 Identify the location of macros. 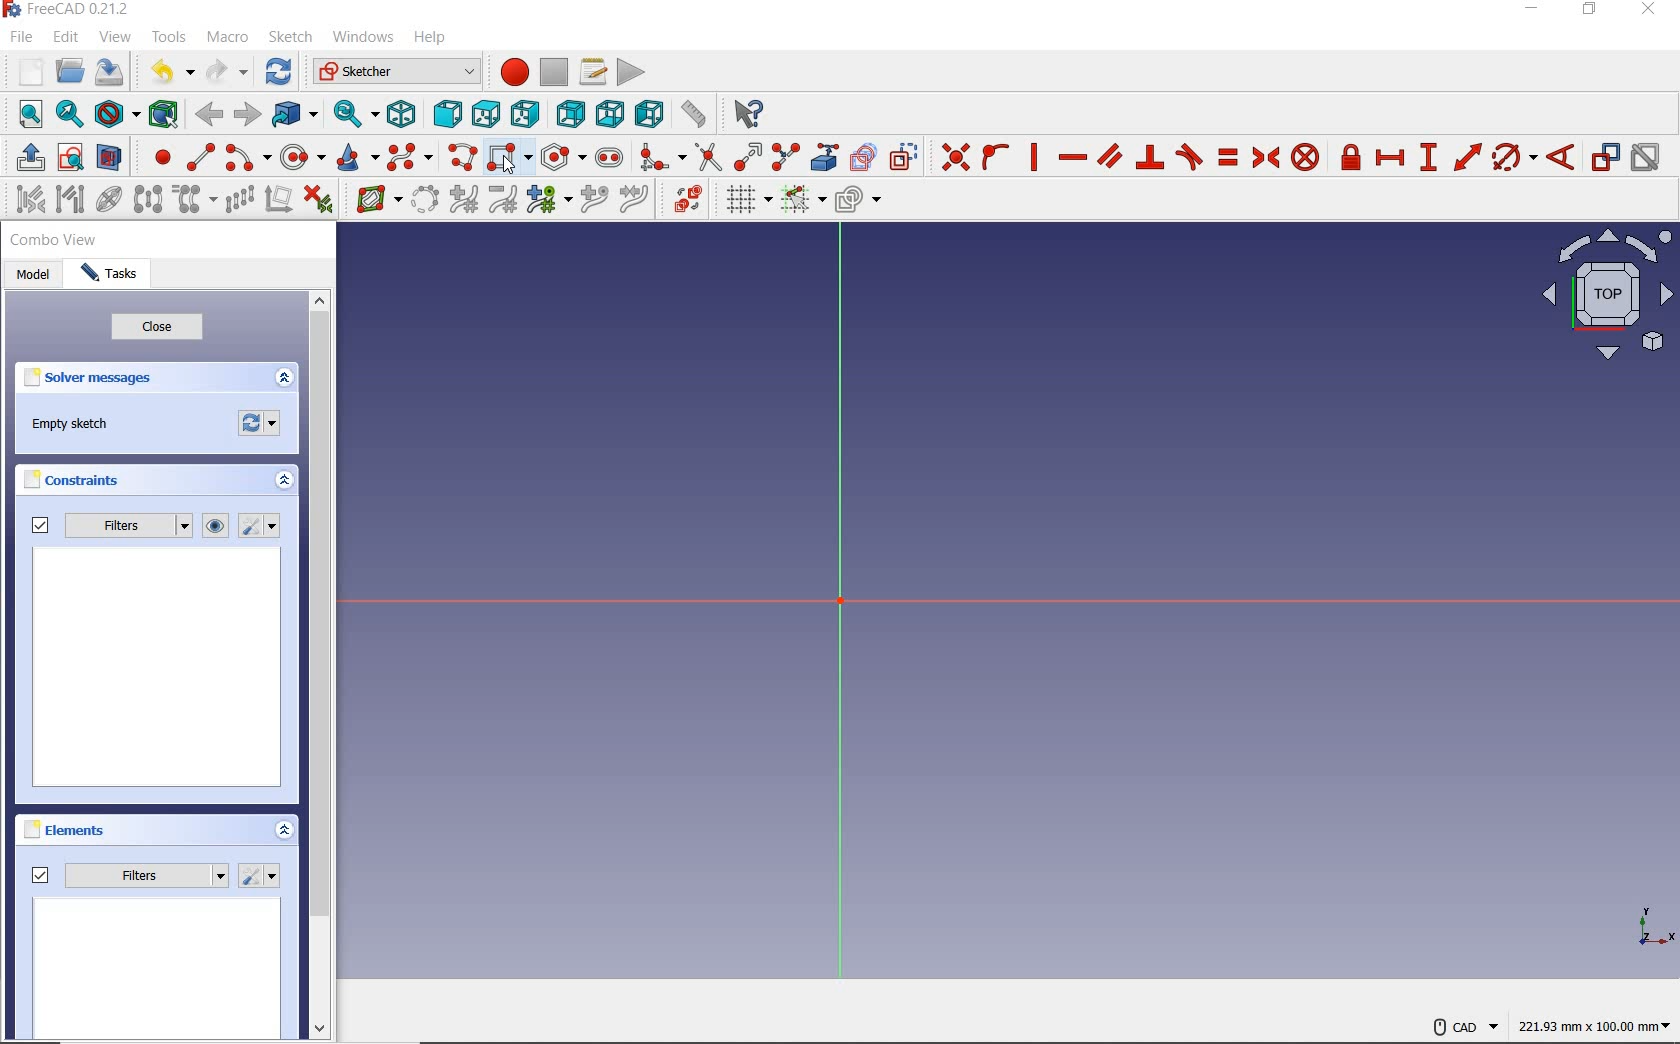
(593, 72).